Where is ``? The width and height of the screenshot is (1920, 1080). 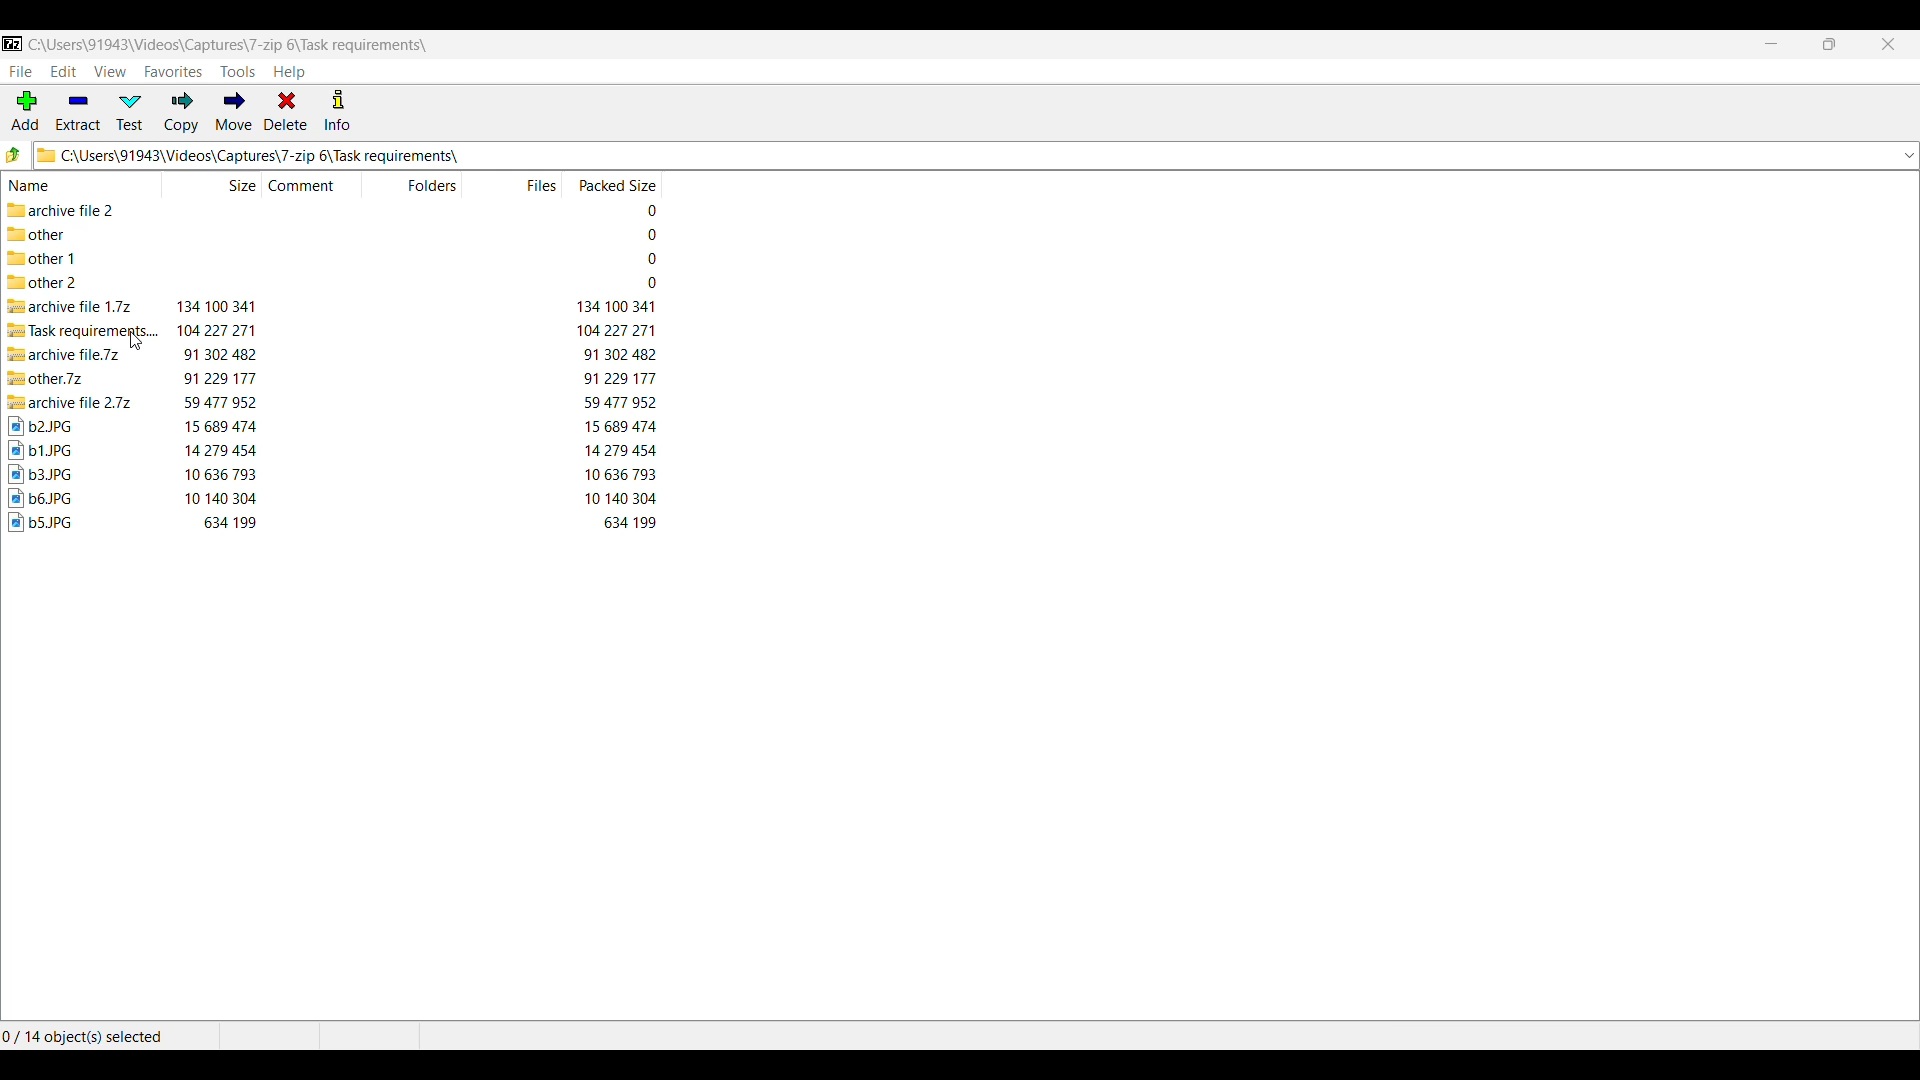  is located at coordinates (46, 378).